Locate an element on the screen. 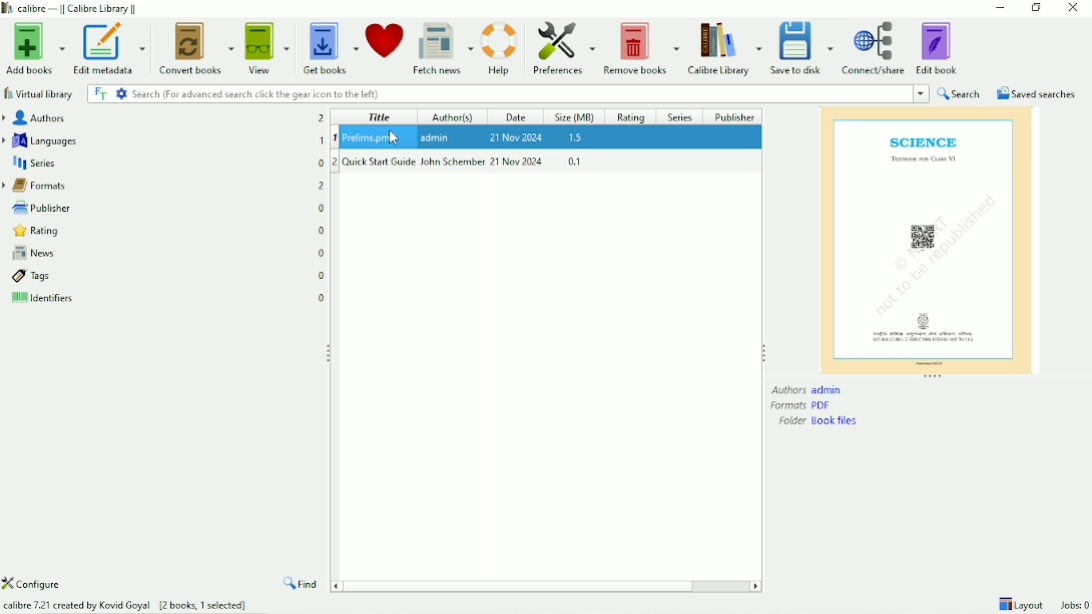 This screenshot has width=1092, height=614. Layout is located at coordinates (1020, 603).